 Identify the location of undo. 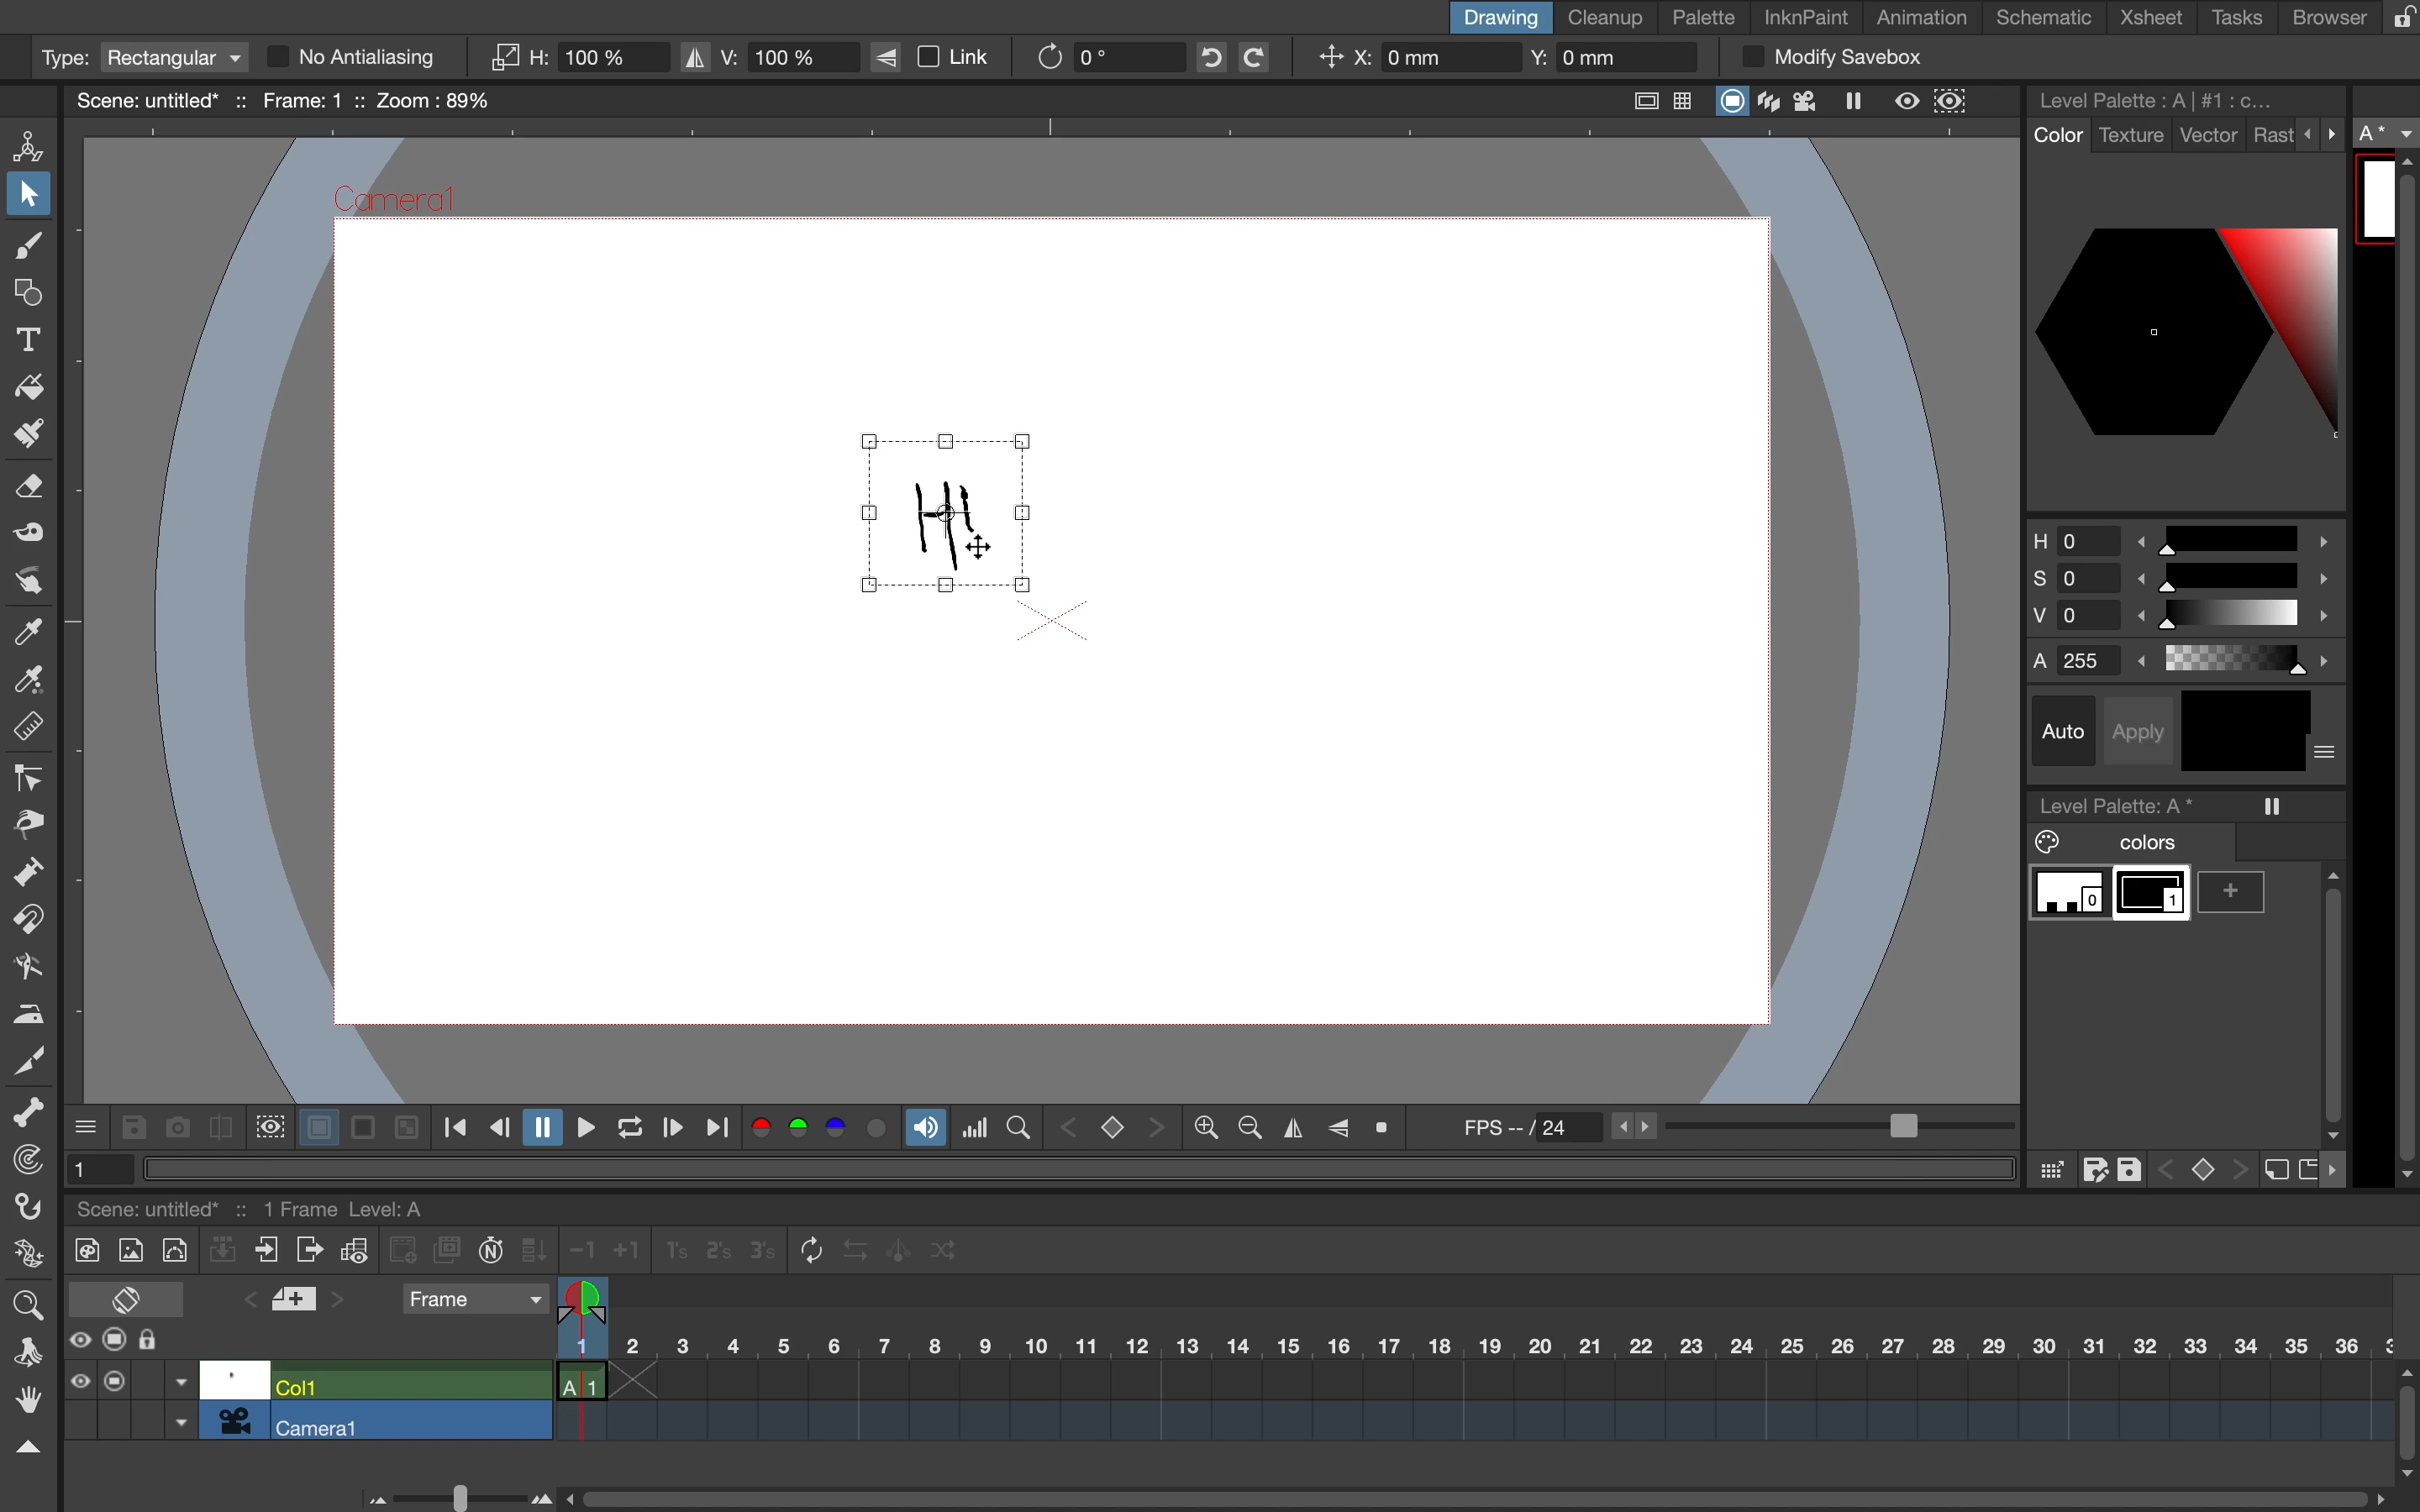
(1204, 57).